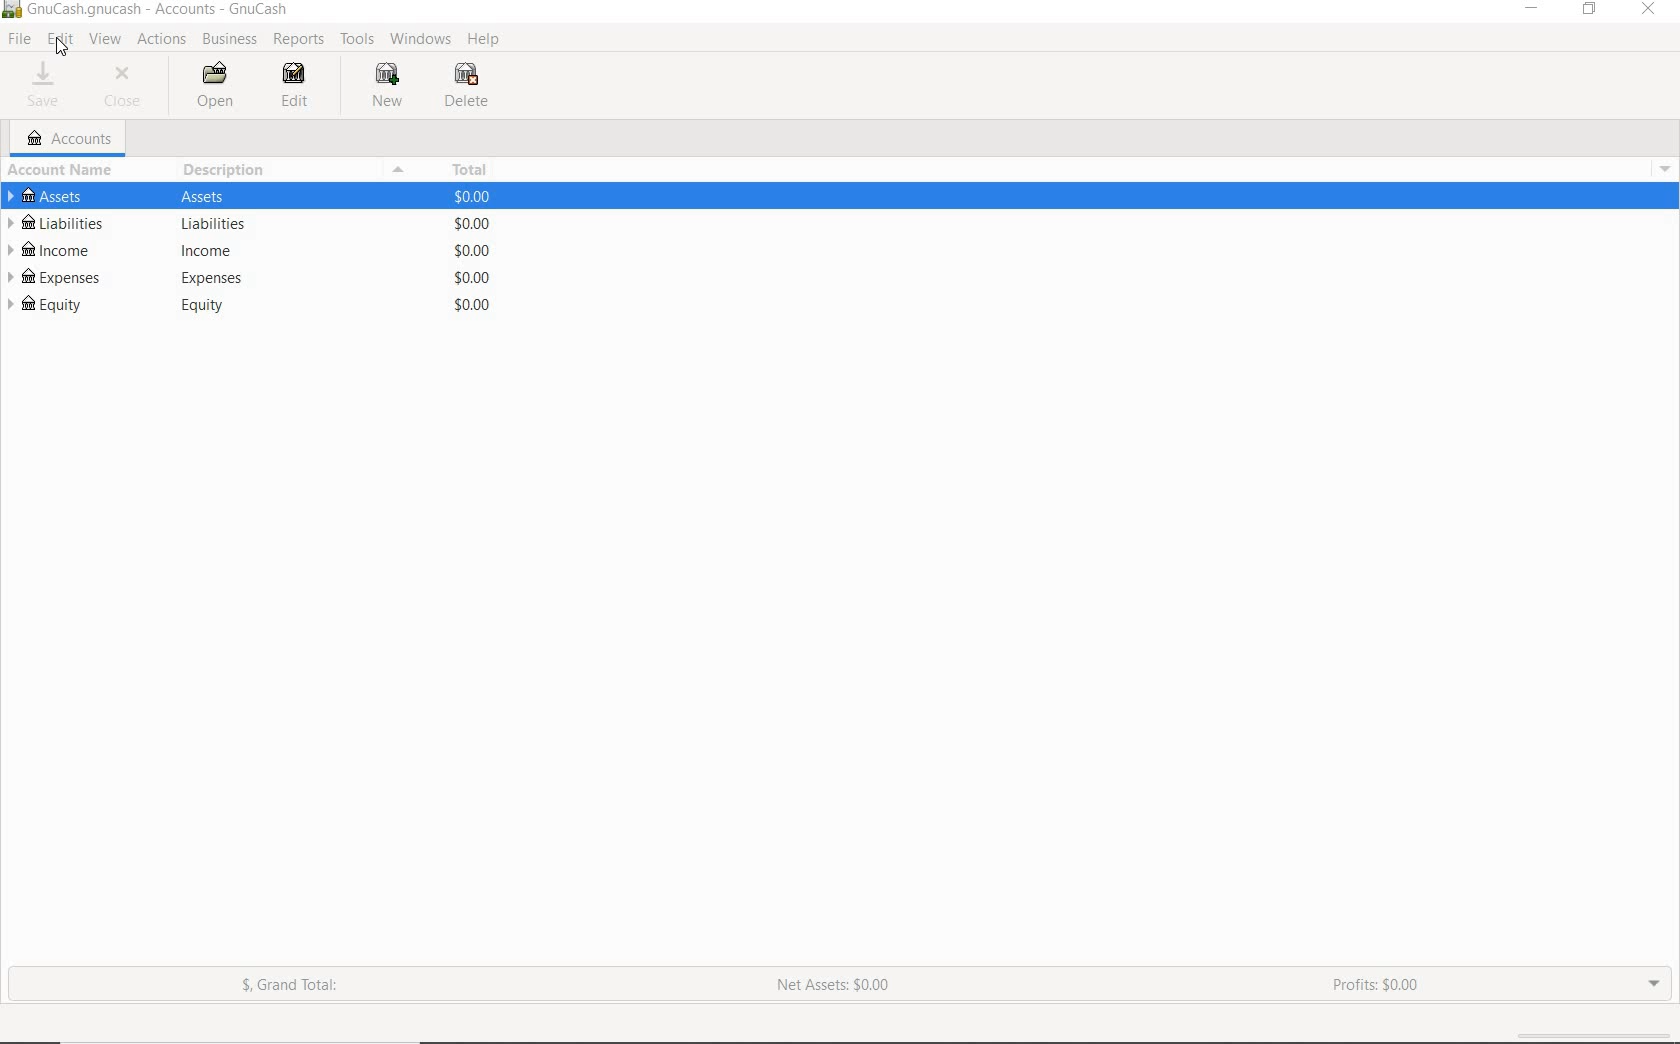 The width and height of the screenshot is (1680, 1044). Describe the element at coordinates (1652, 982) in the screenshot. I see `EXPAND` at that location.